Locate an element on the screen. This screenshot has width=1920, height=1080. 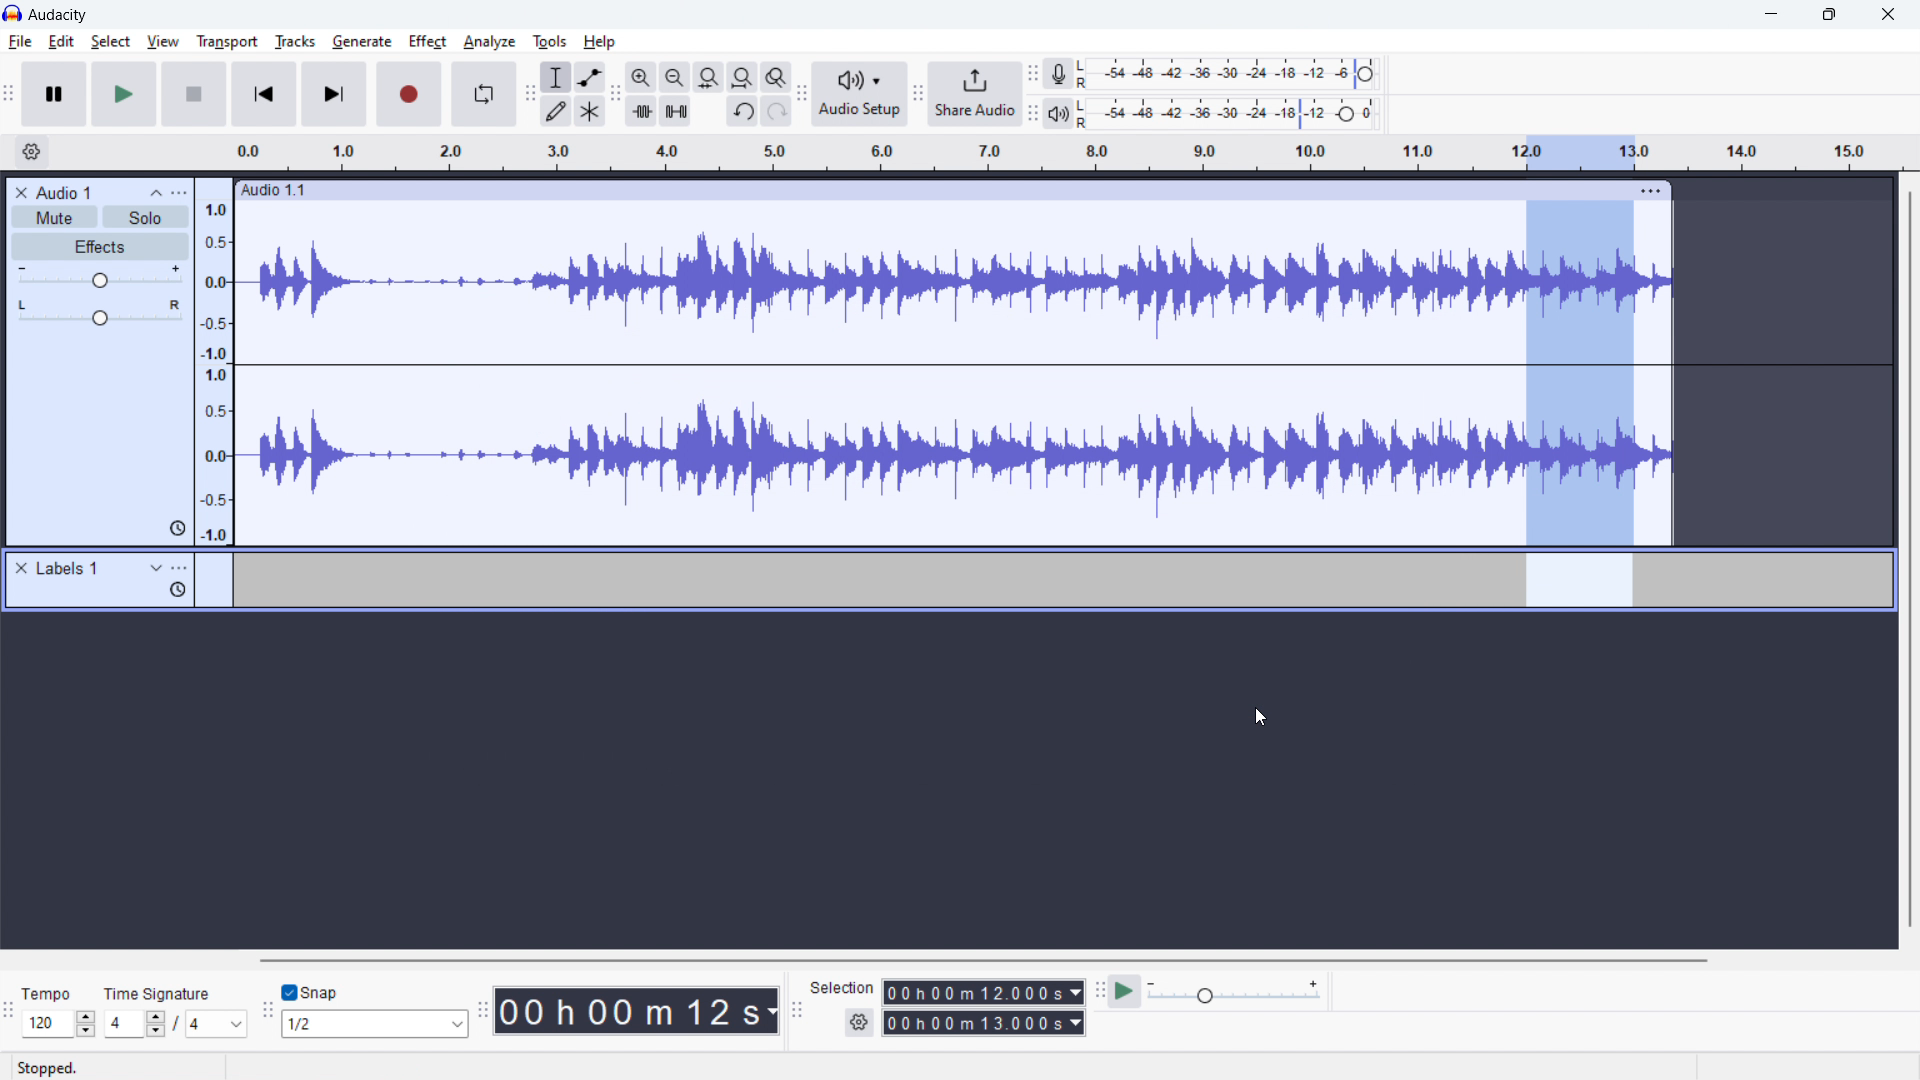
Audacity is located at coordinates (62, 15).